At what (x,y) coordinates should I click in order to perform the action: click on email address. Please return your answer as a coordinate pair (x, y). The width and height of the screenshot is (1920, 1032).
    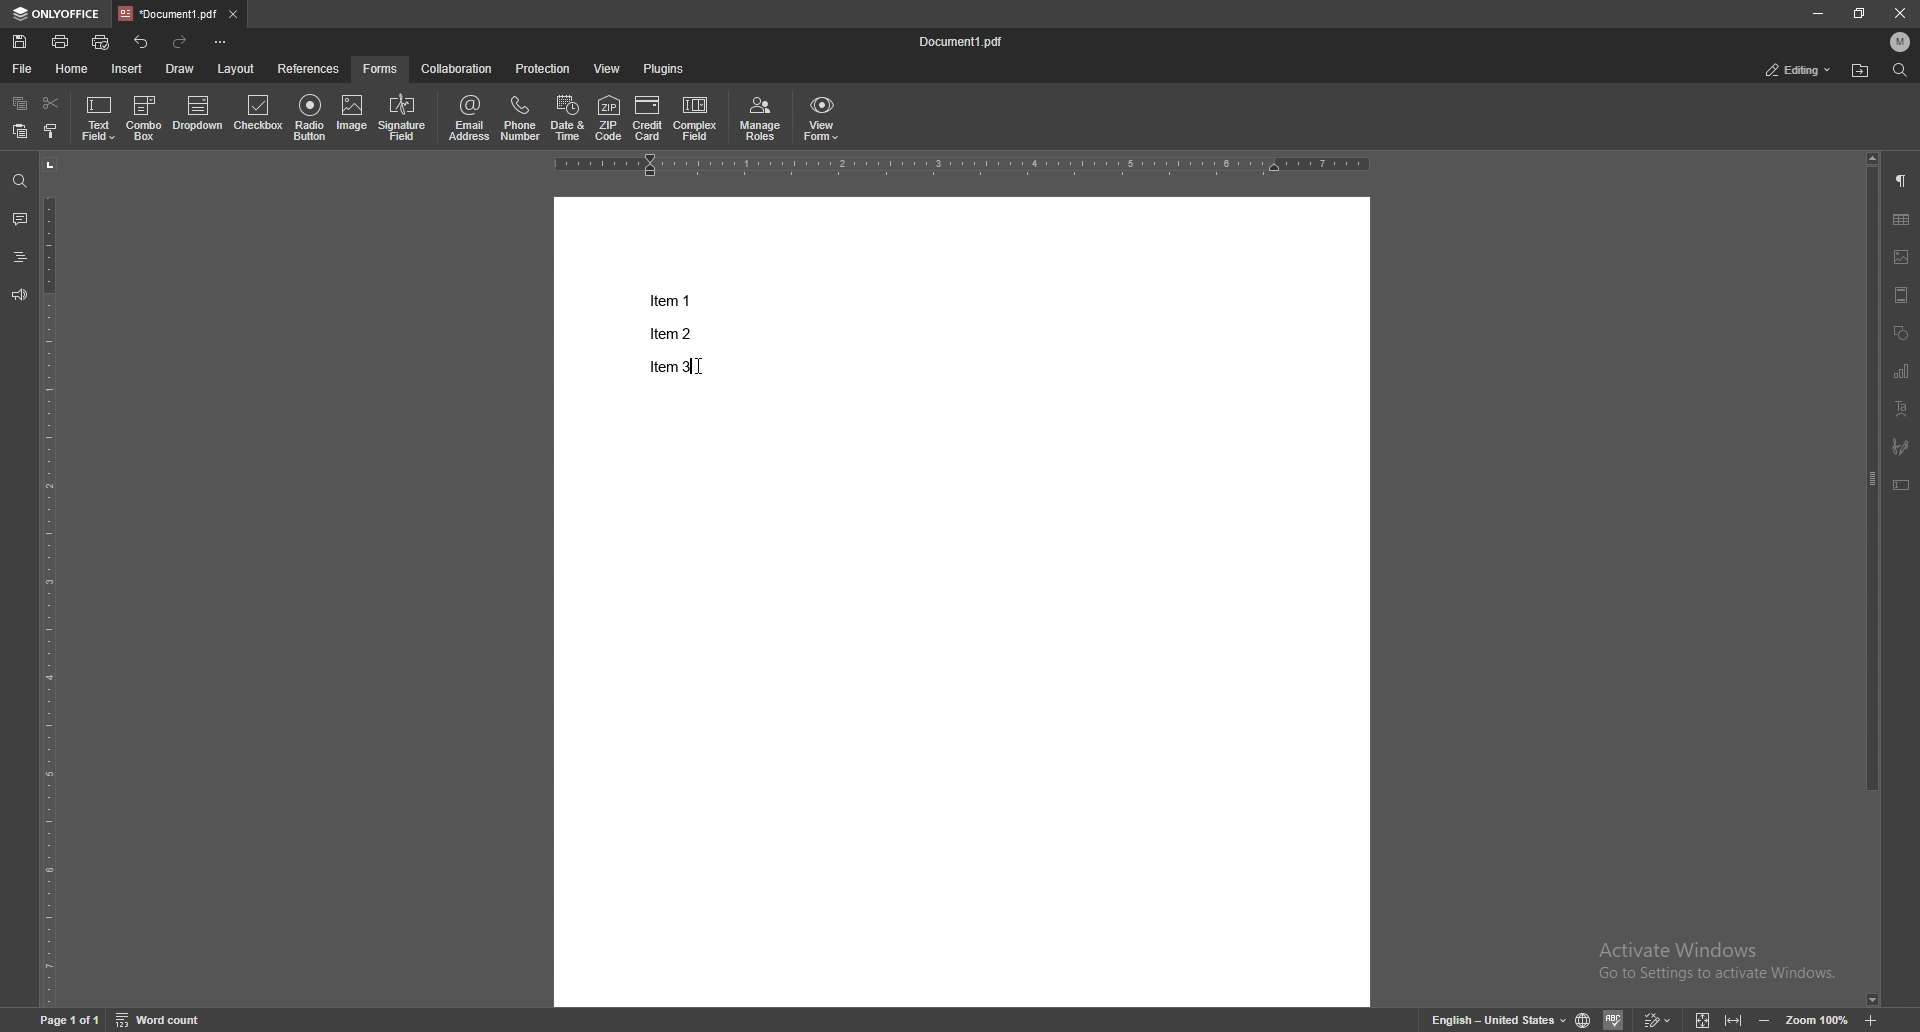
    Looking at the image, I should click on (470, 118).